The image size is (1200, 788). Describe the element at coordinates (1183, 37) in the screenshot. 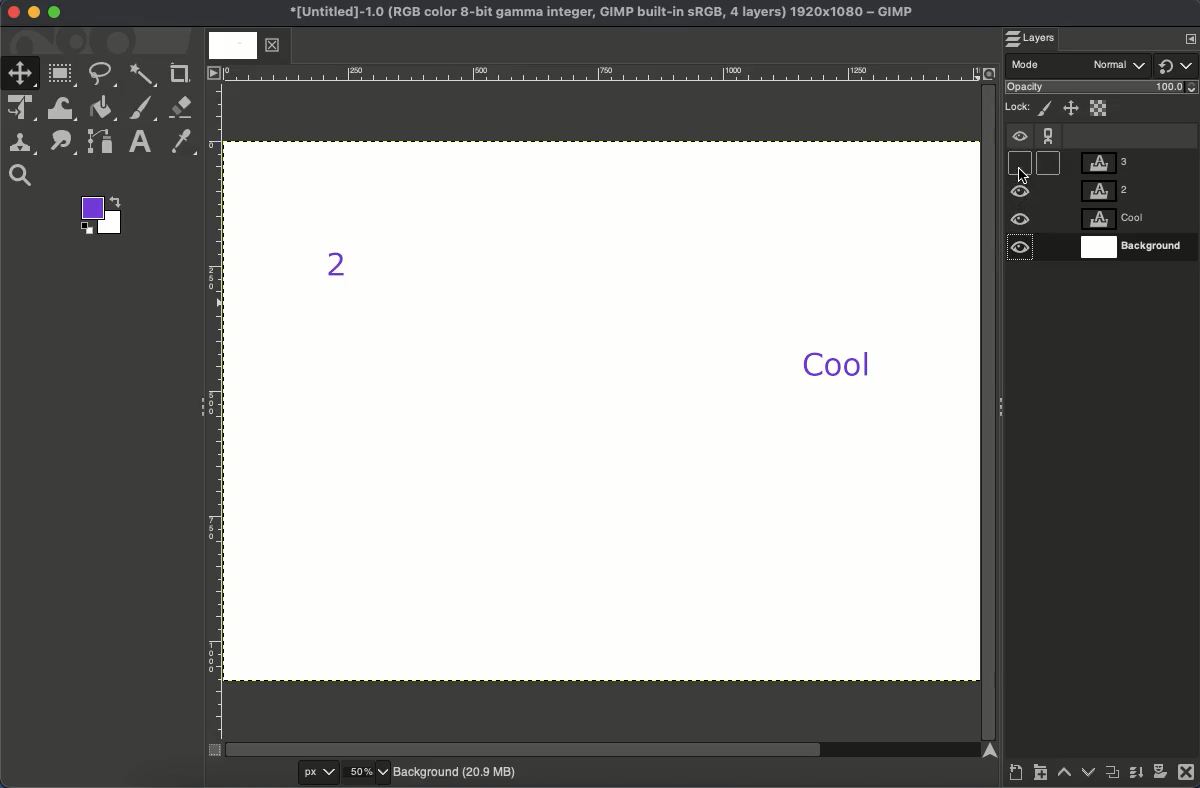

I see `show layers` at that location.